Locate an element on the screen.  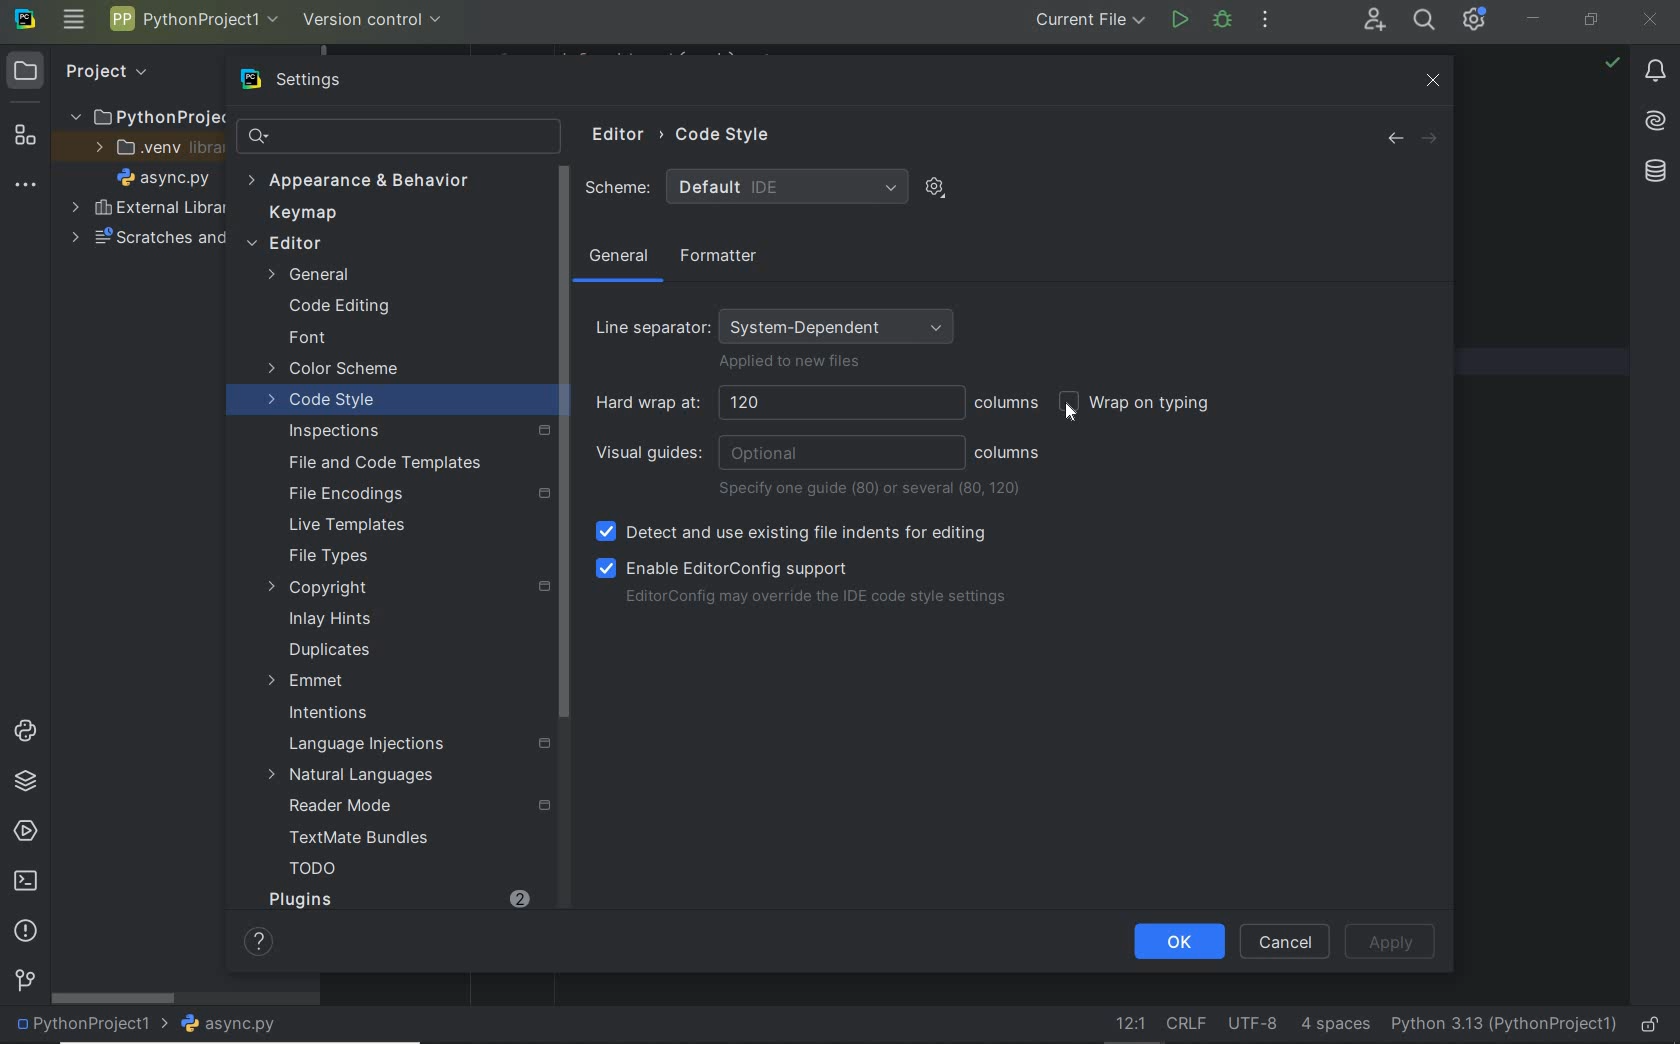
TODO is located at coordinates (313, 872).